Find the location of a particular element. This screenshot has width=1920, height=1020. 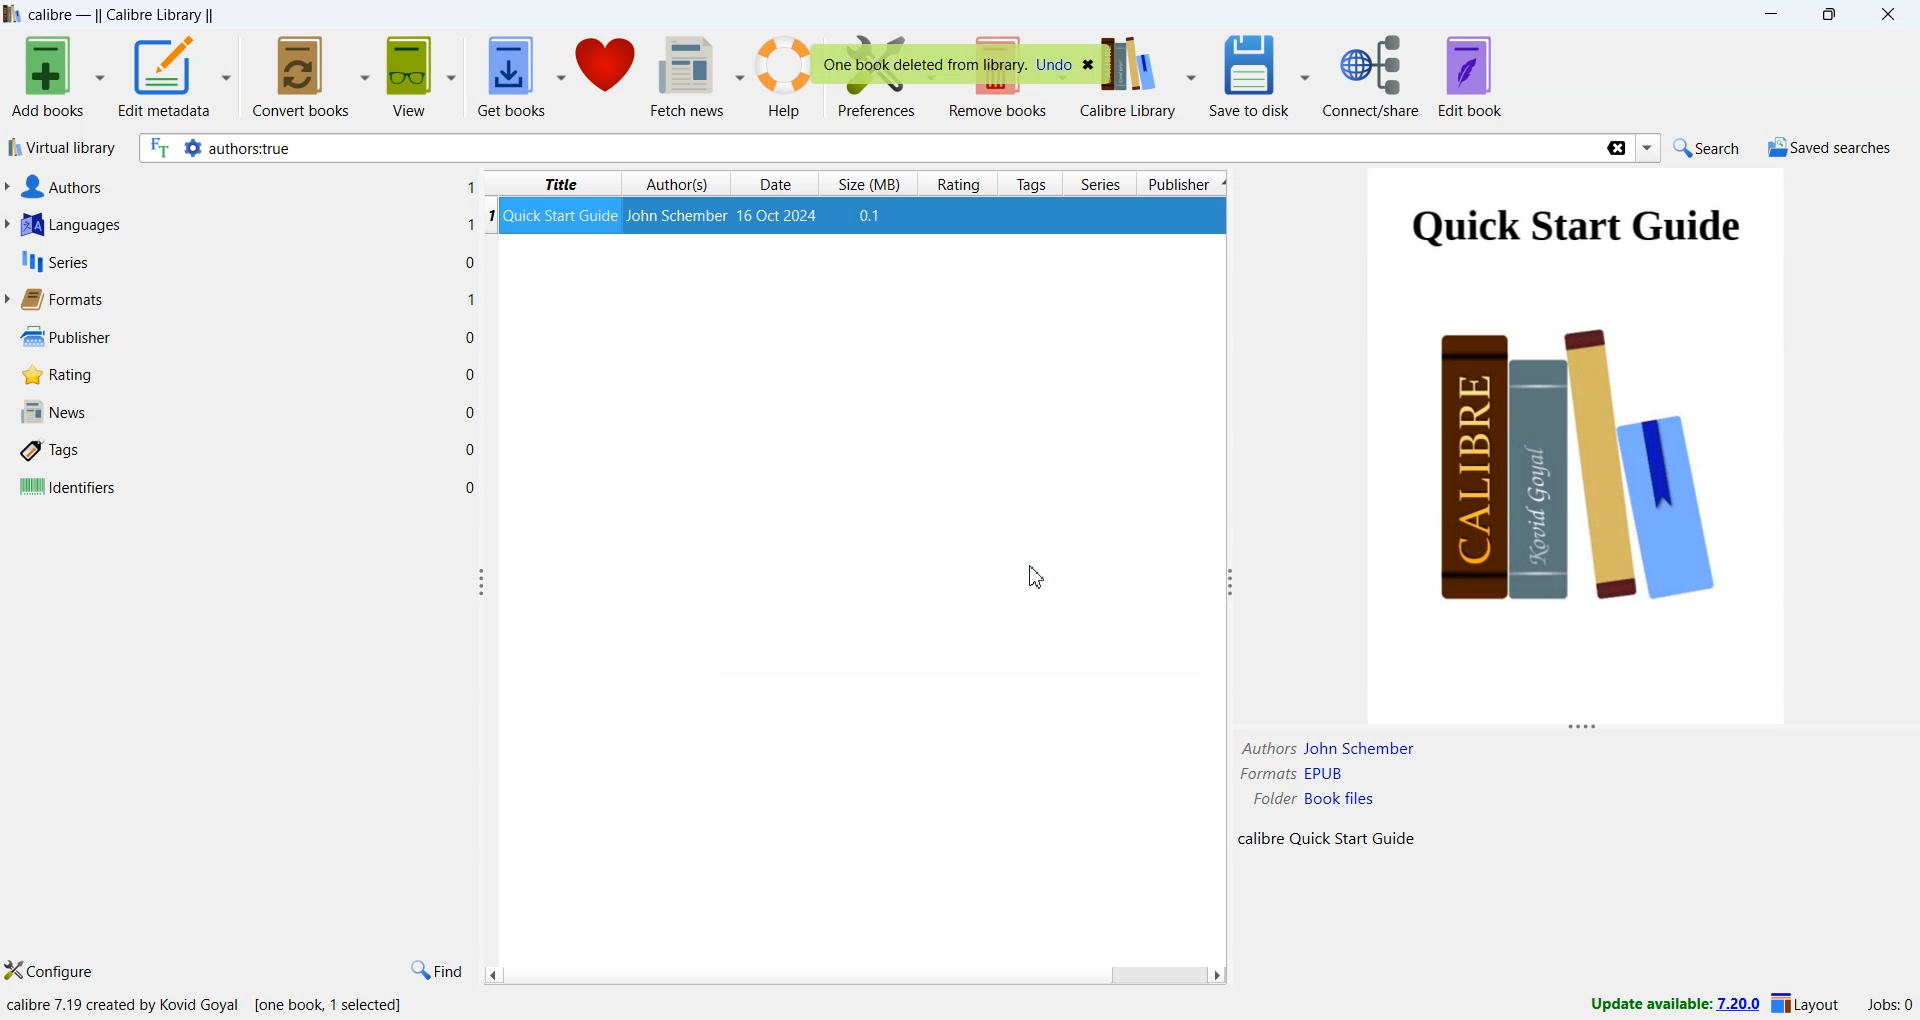

1 Quick Start Guide John Schember 16 Oct 2024 0.1 is located at coordinates (690, 218).